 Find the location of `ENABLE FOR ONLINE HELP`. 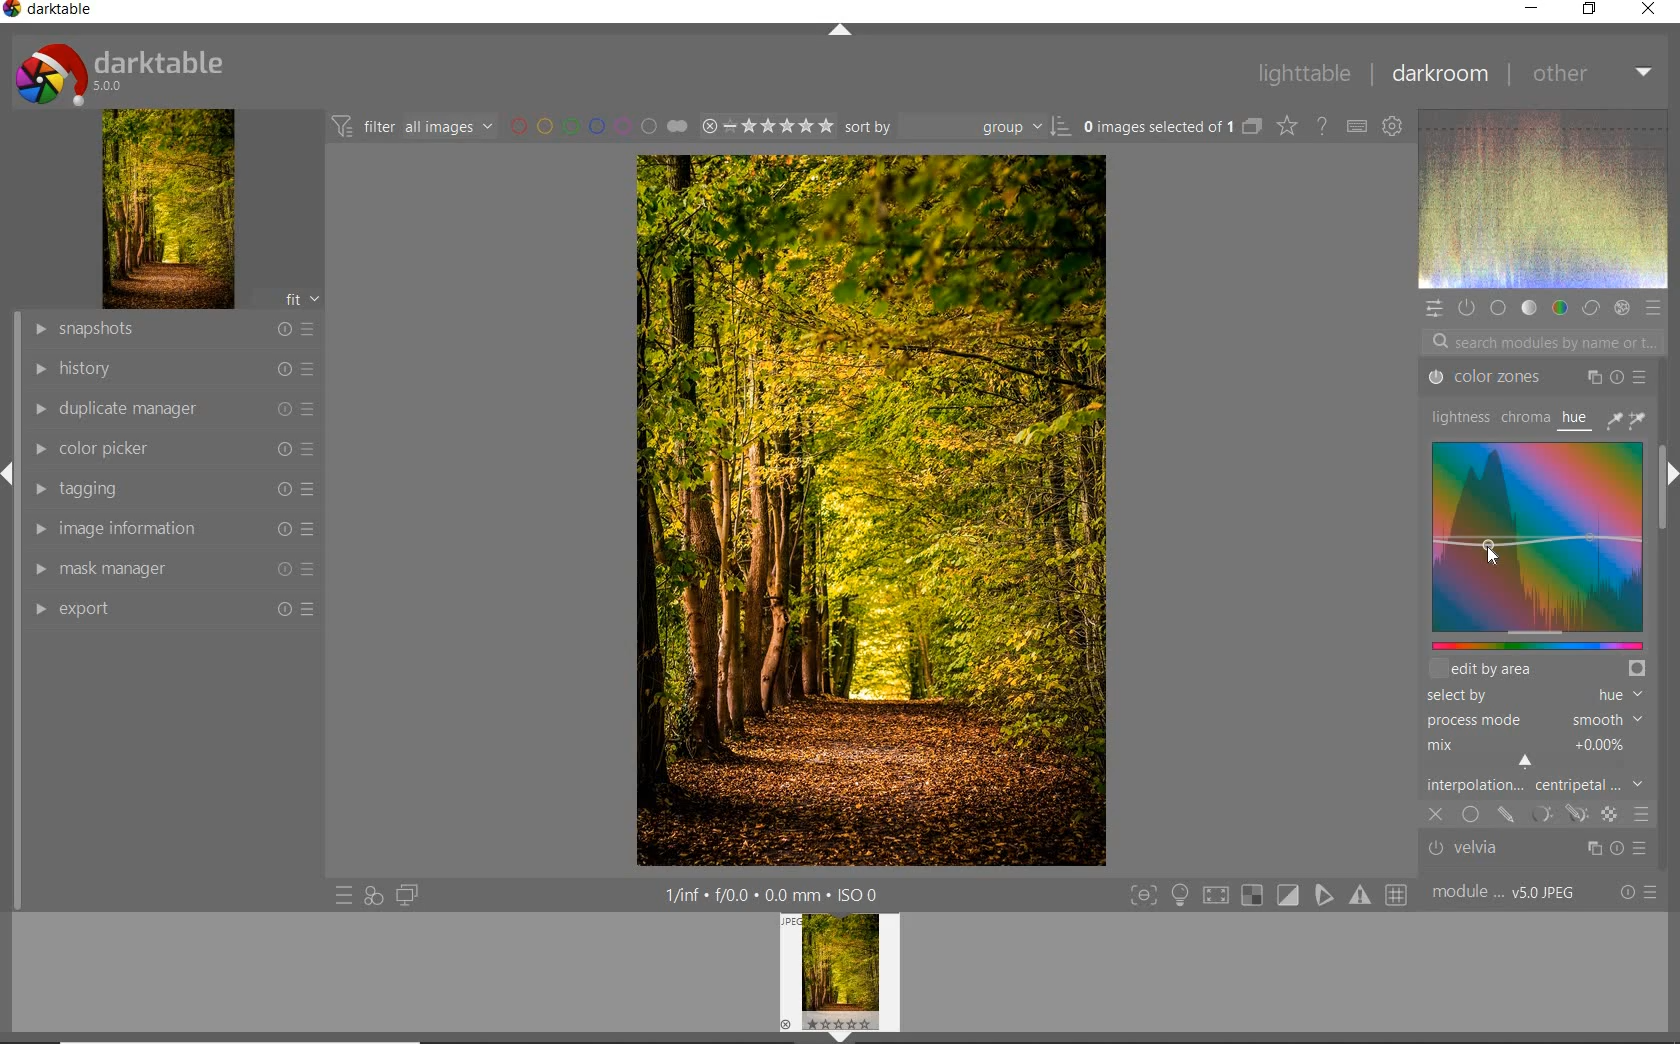

ENABLE FOR ONLINE HELP is located at coordinates (1321, 126).